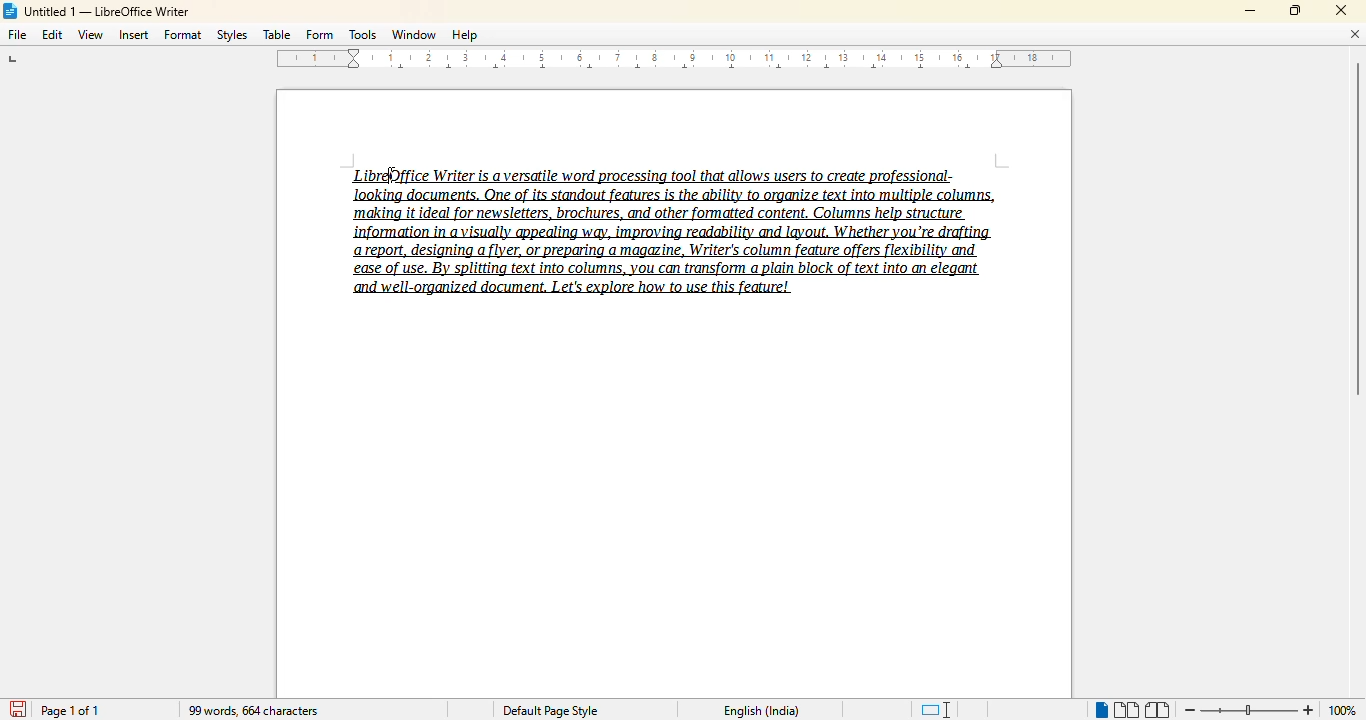 The width and height of the screenshot is (1366, 720). What do you see at coordinates (1345, 711) in the screenshot?
I see `100% (change zoom level)` at bounding box center [1345, 711].